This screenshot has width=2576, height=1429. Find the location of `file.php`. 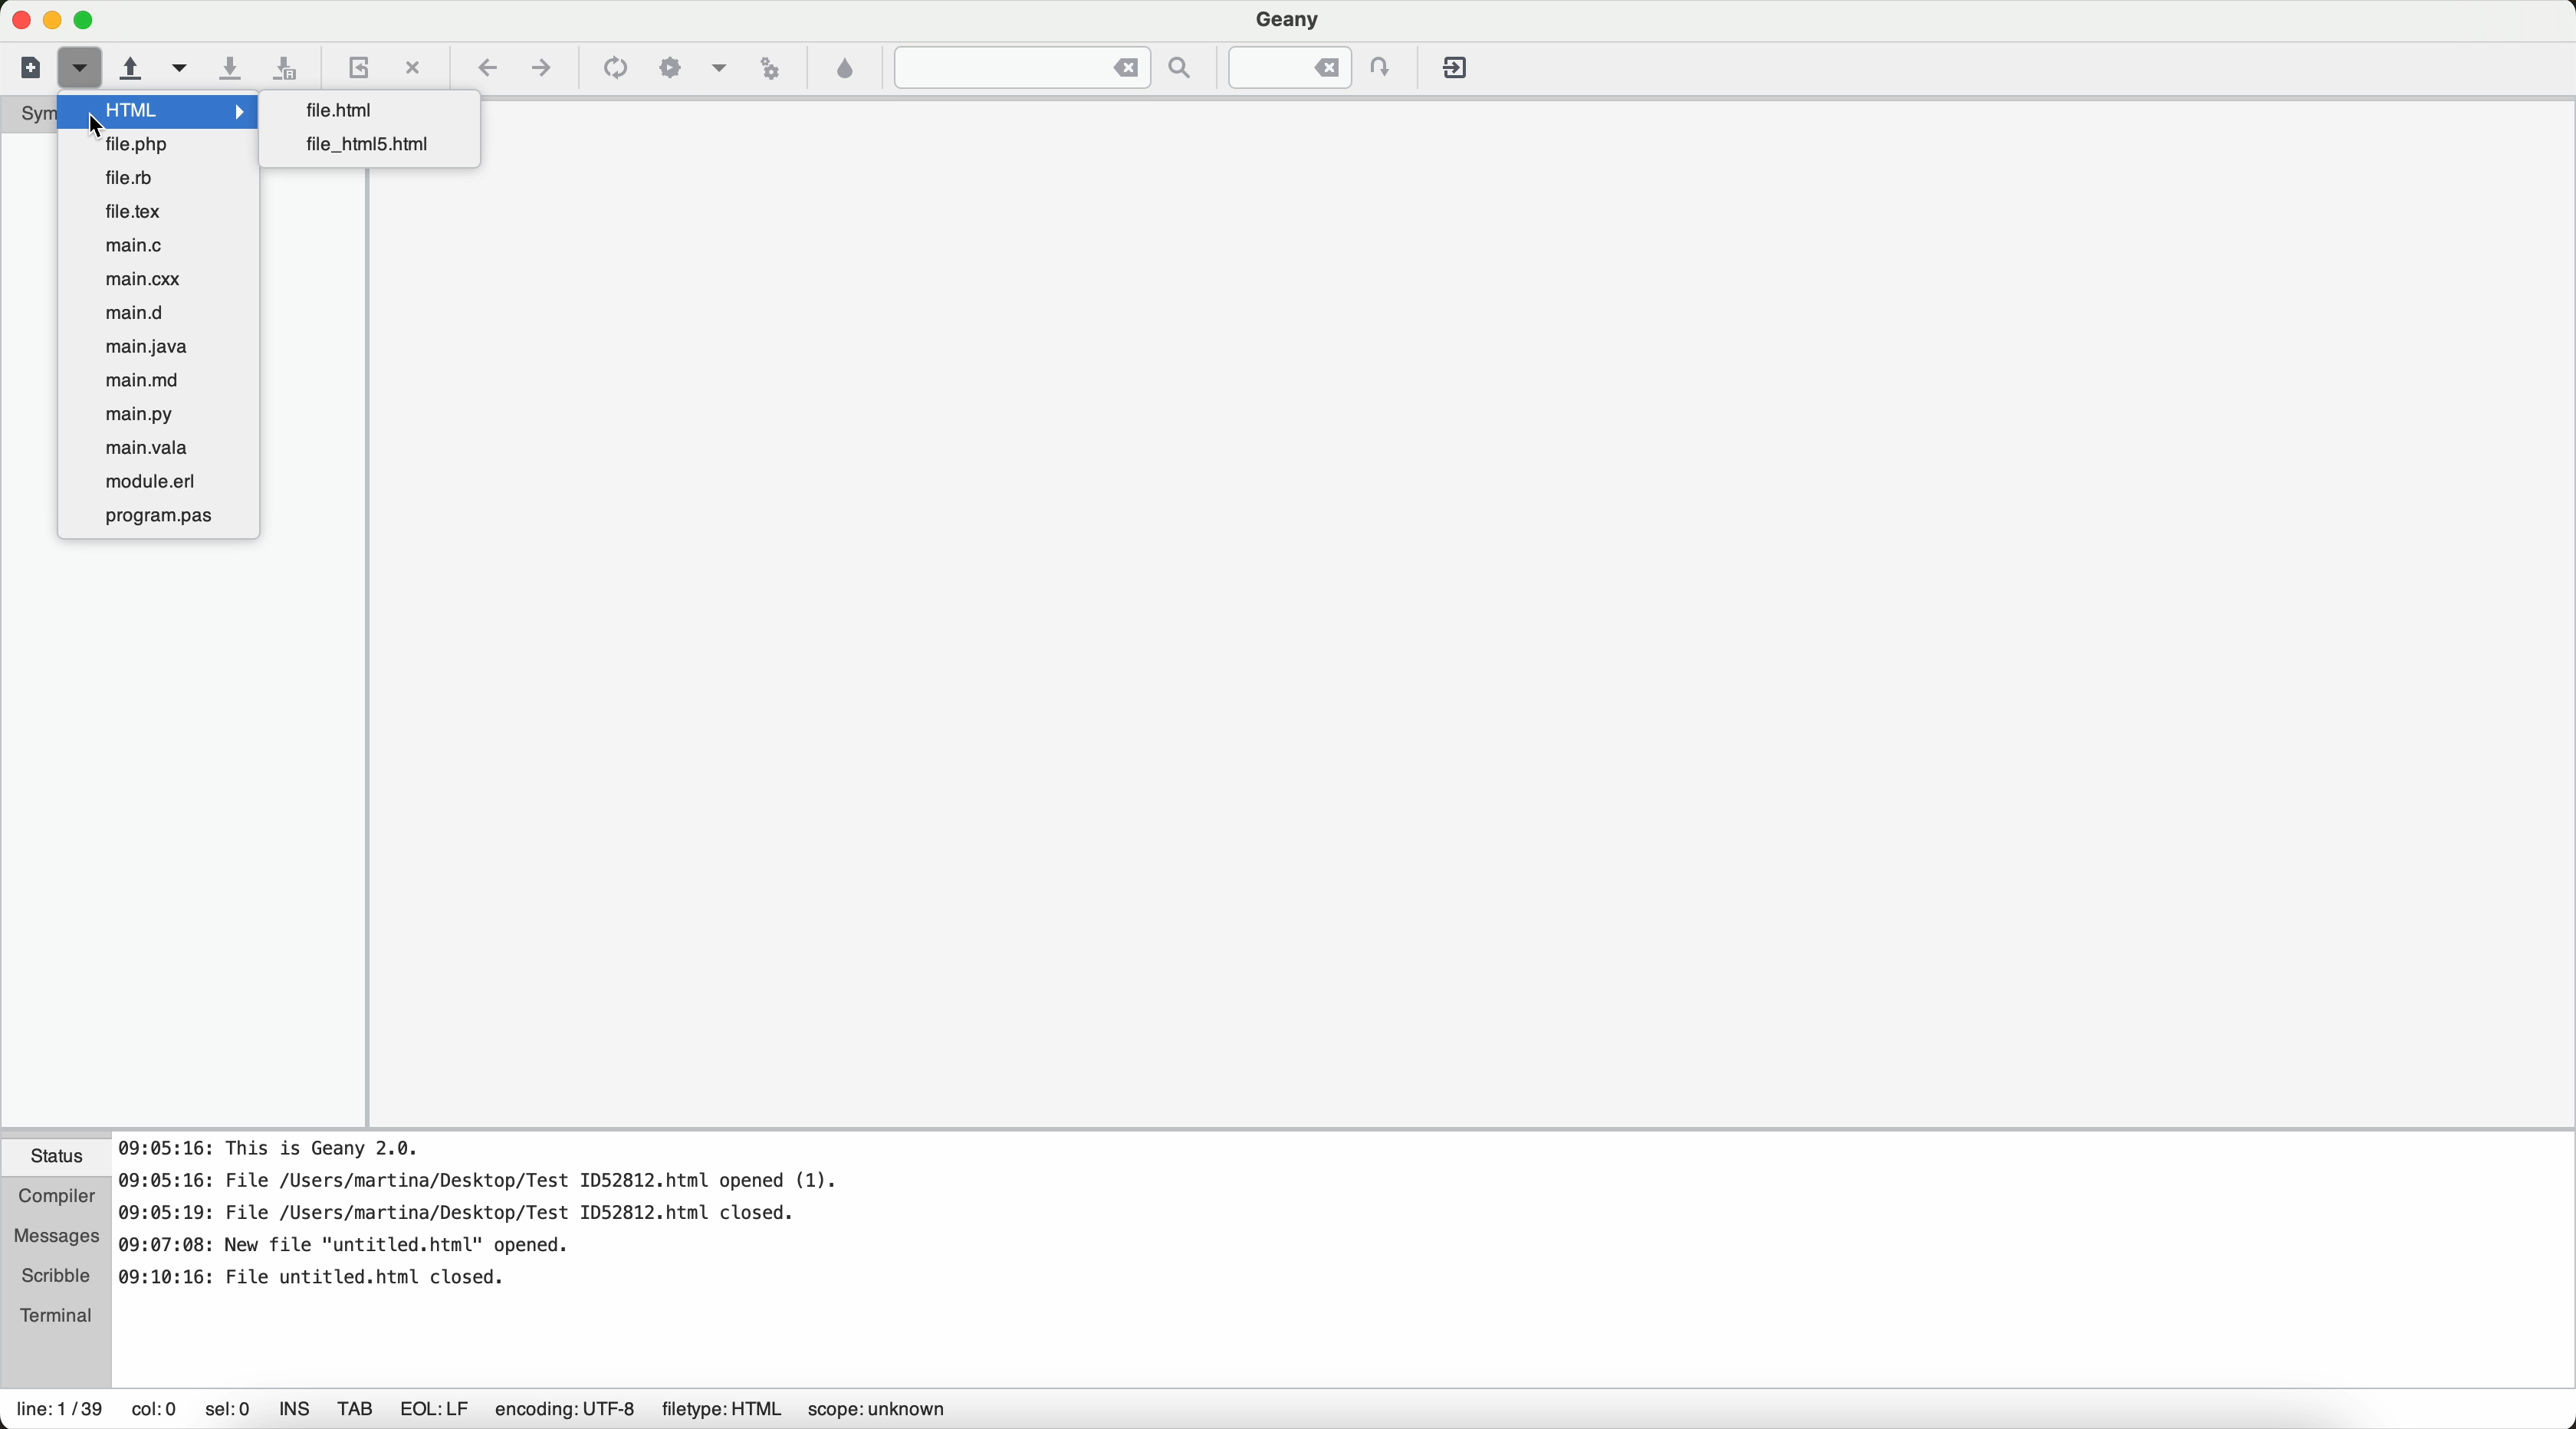

file.php is located at coordinates (158, 149).